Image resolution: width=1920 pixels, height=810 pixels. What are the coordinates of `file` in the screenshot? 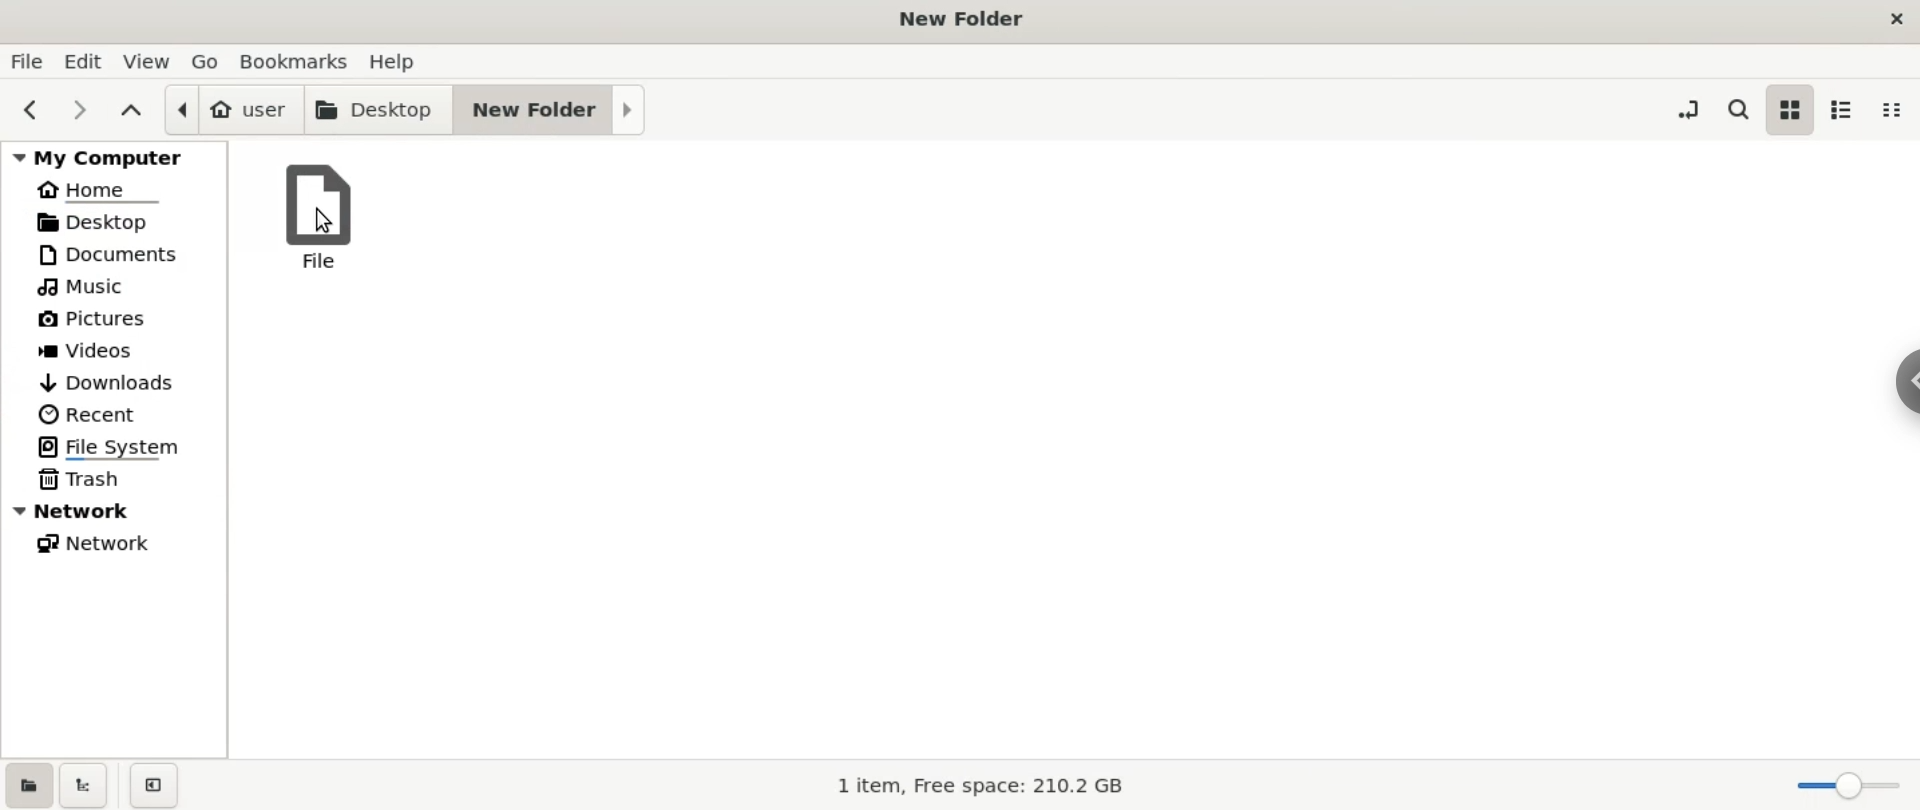 It's located at (26, 63).